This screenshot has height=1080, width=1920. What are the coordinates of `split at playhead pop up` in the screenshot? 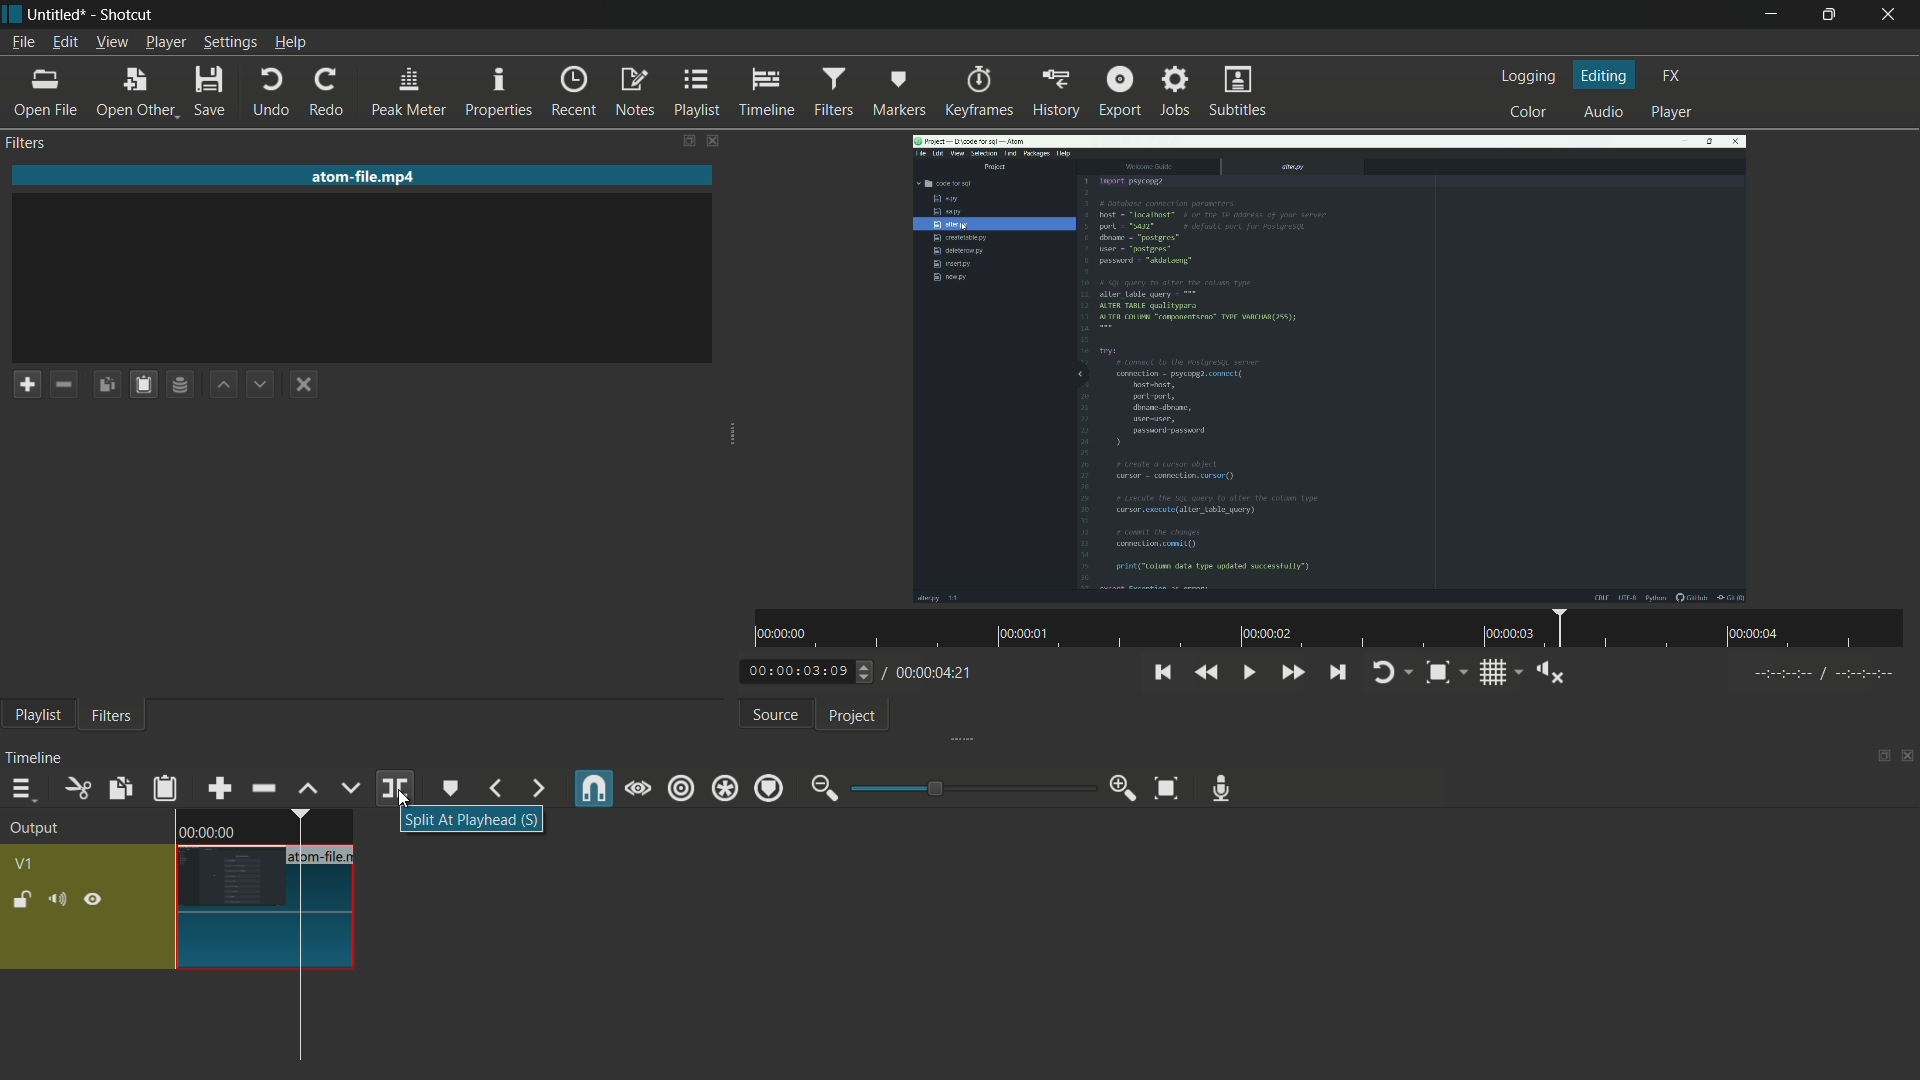 It's located at (471, 822).